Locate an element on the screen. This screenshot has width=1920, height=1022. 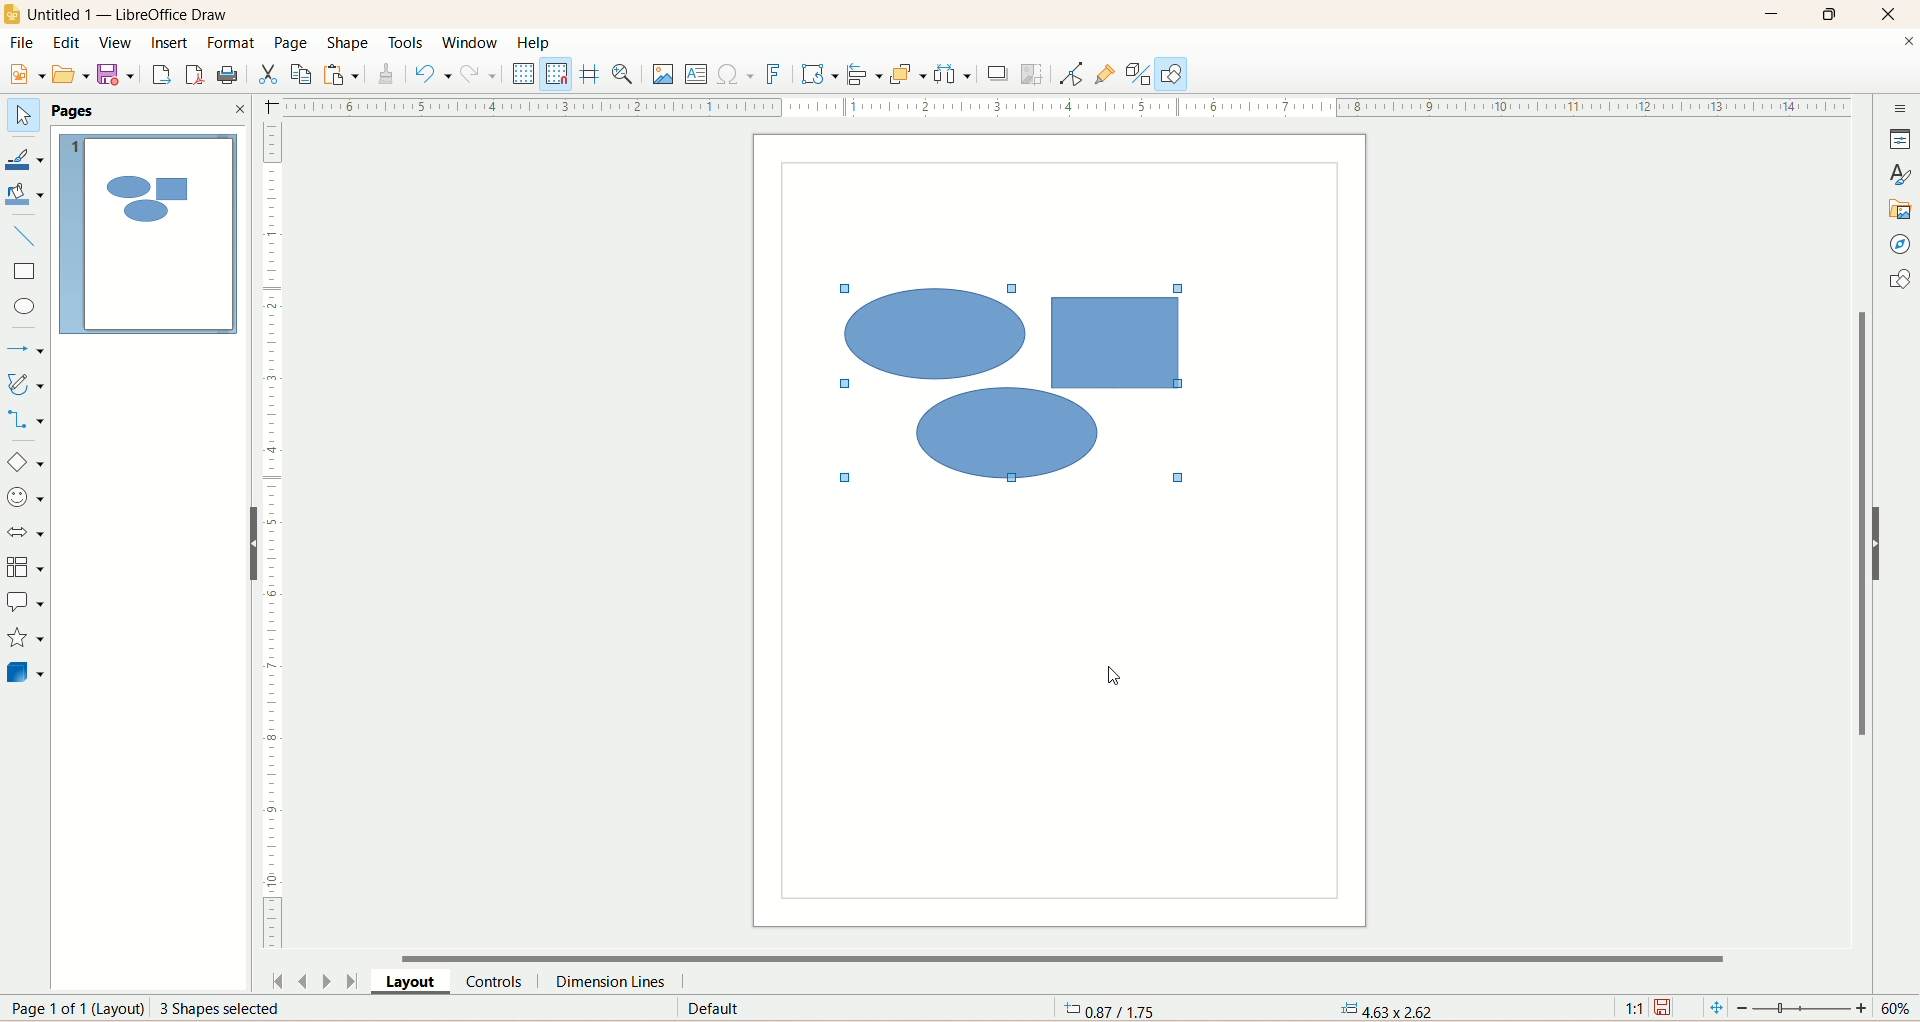
ellipse is located at coordinates (22, 308).